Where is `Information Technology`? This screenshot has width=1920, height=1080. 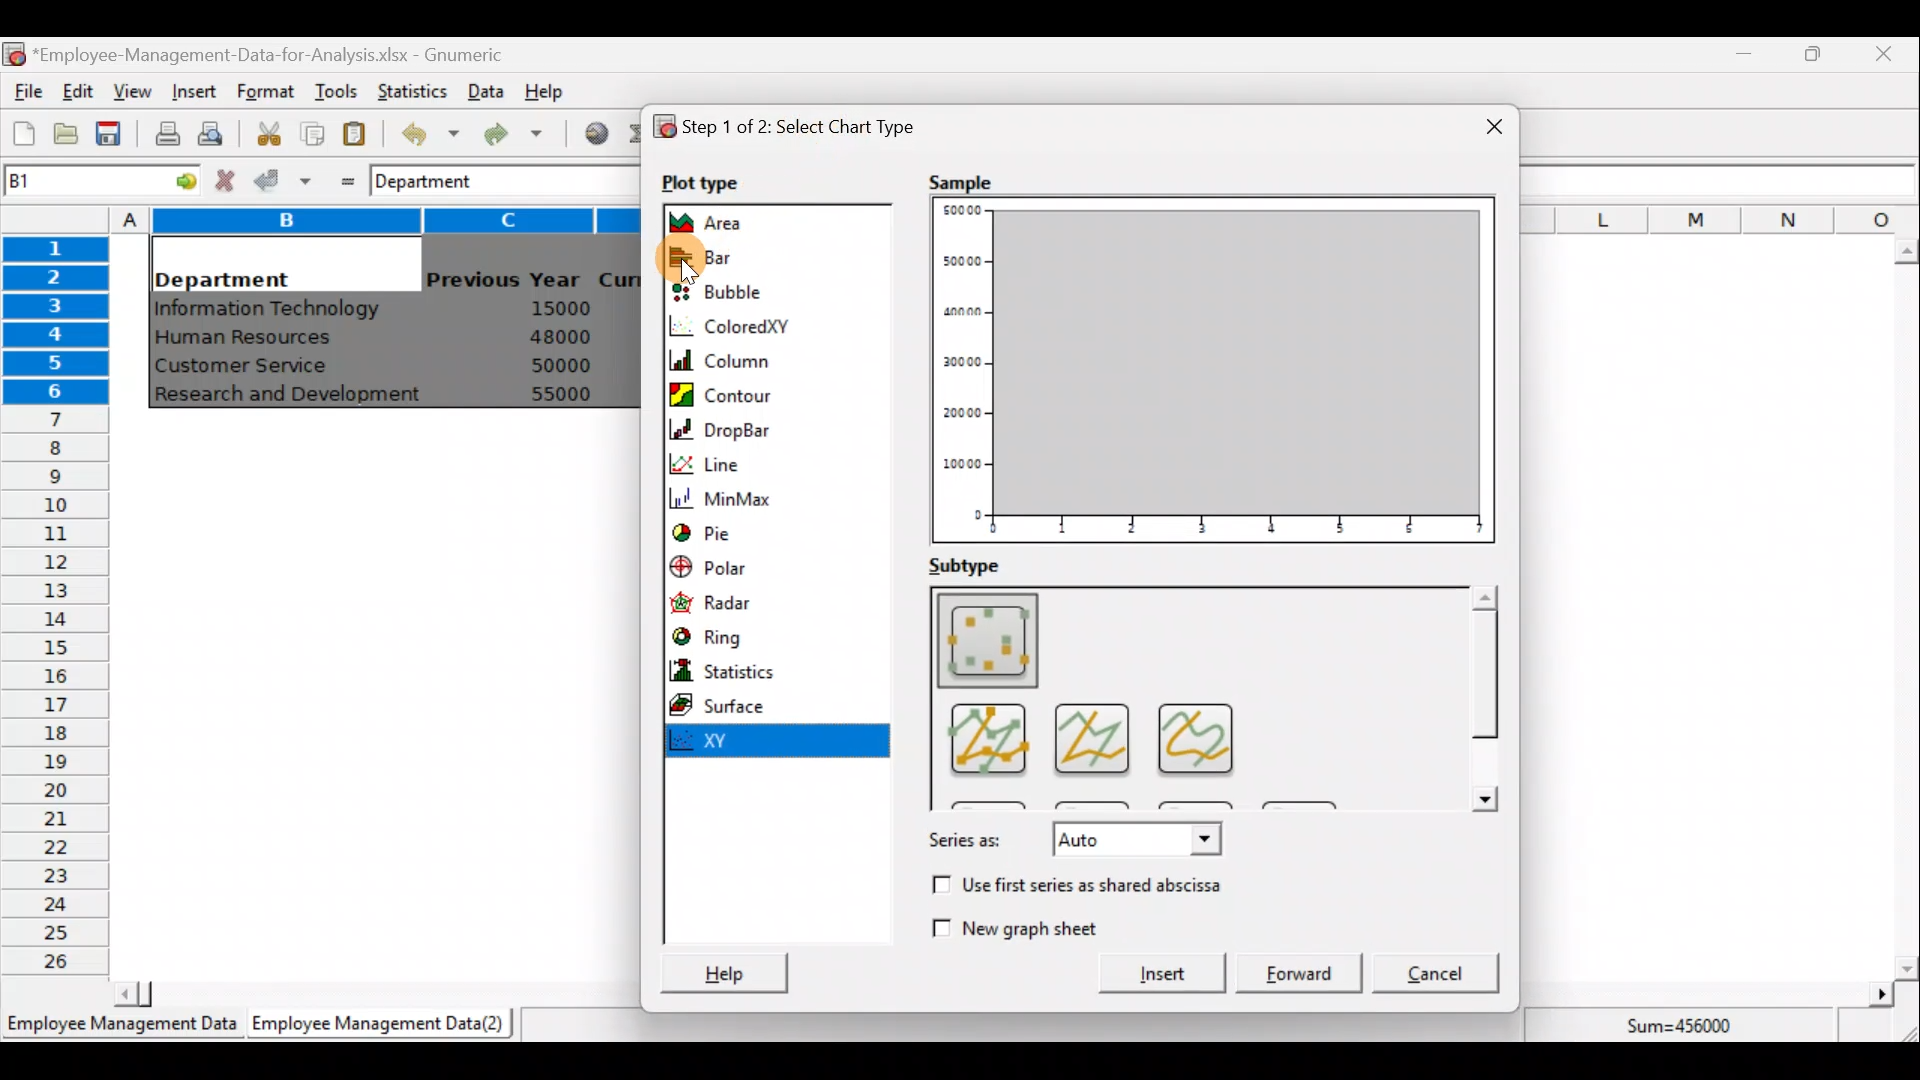
Information Technology is located at coordinates (270, 309).